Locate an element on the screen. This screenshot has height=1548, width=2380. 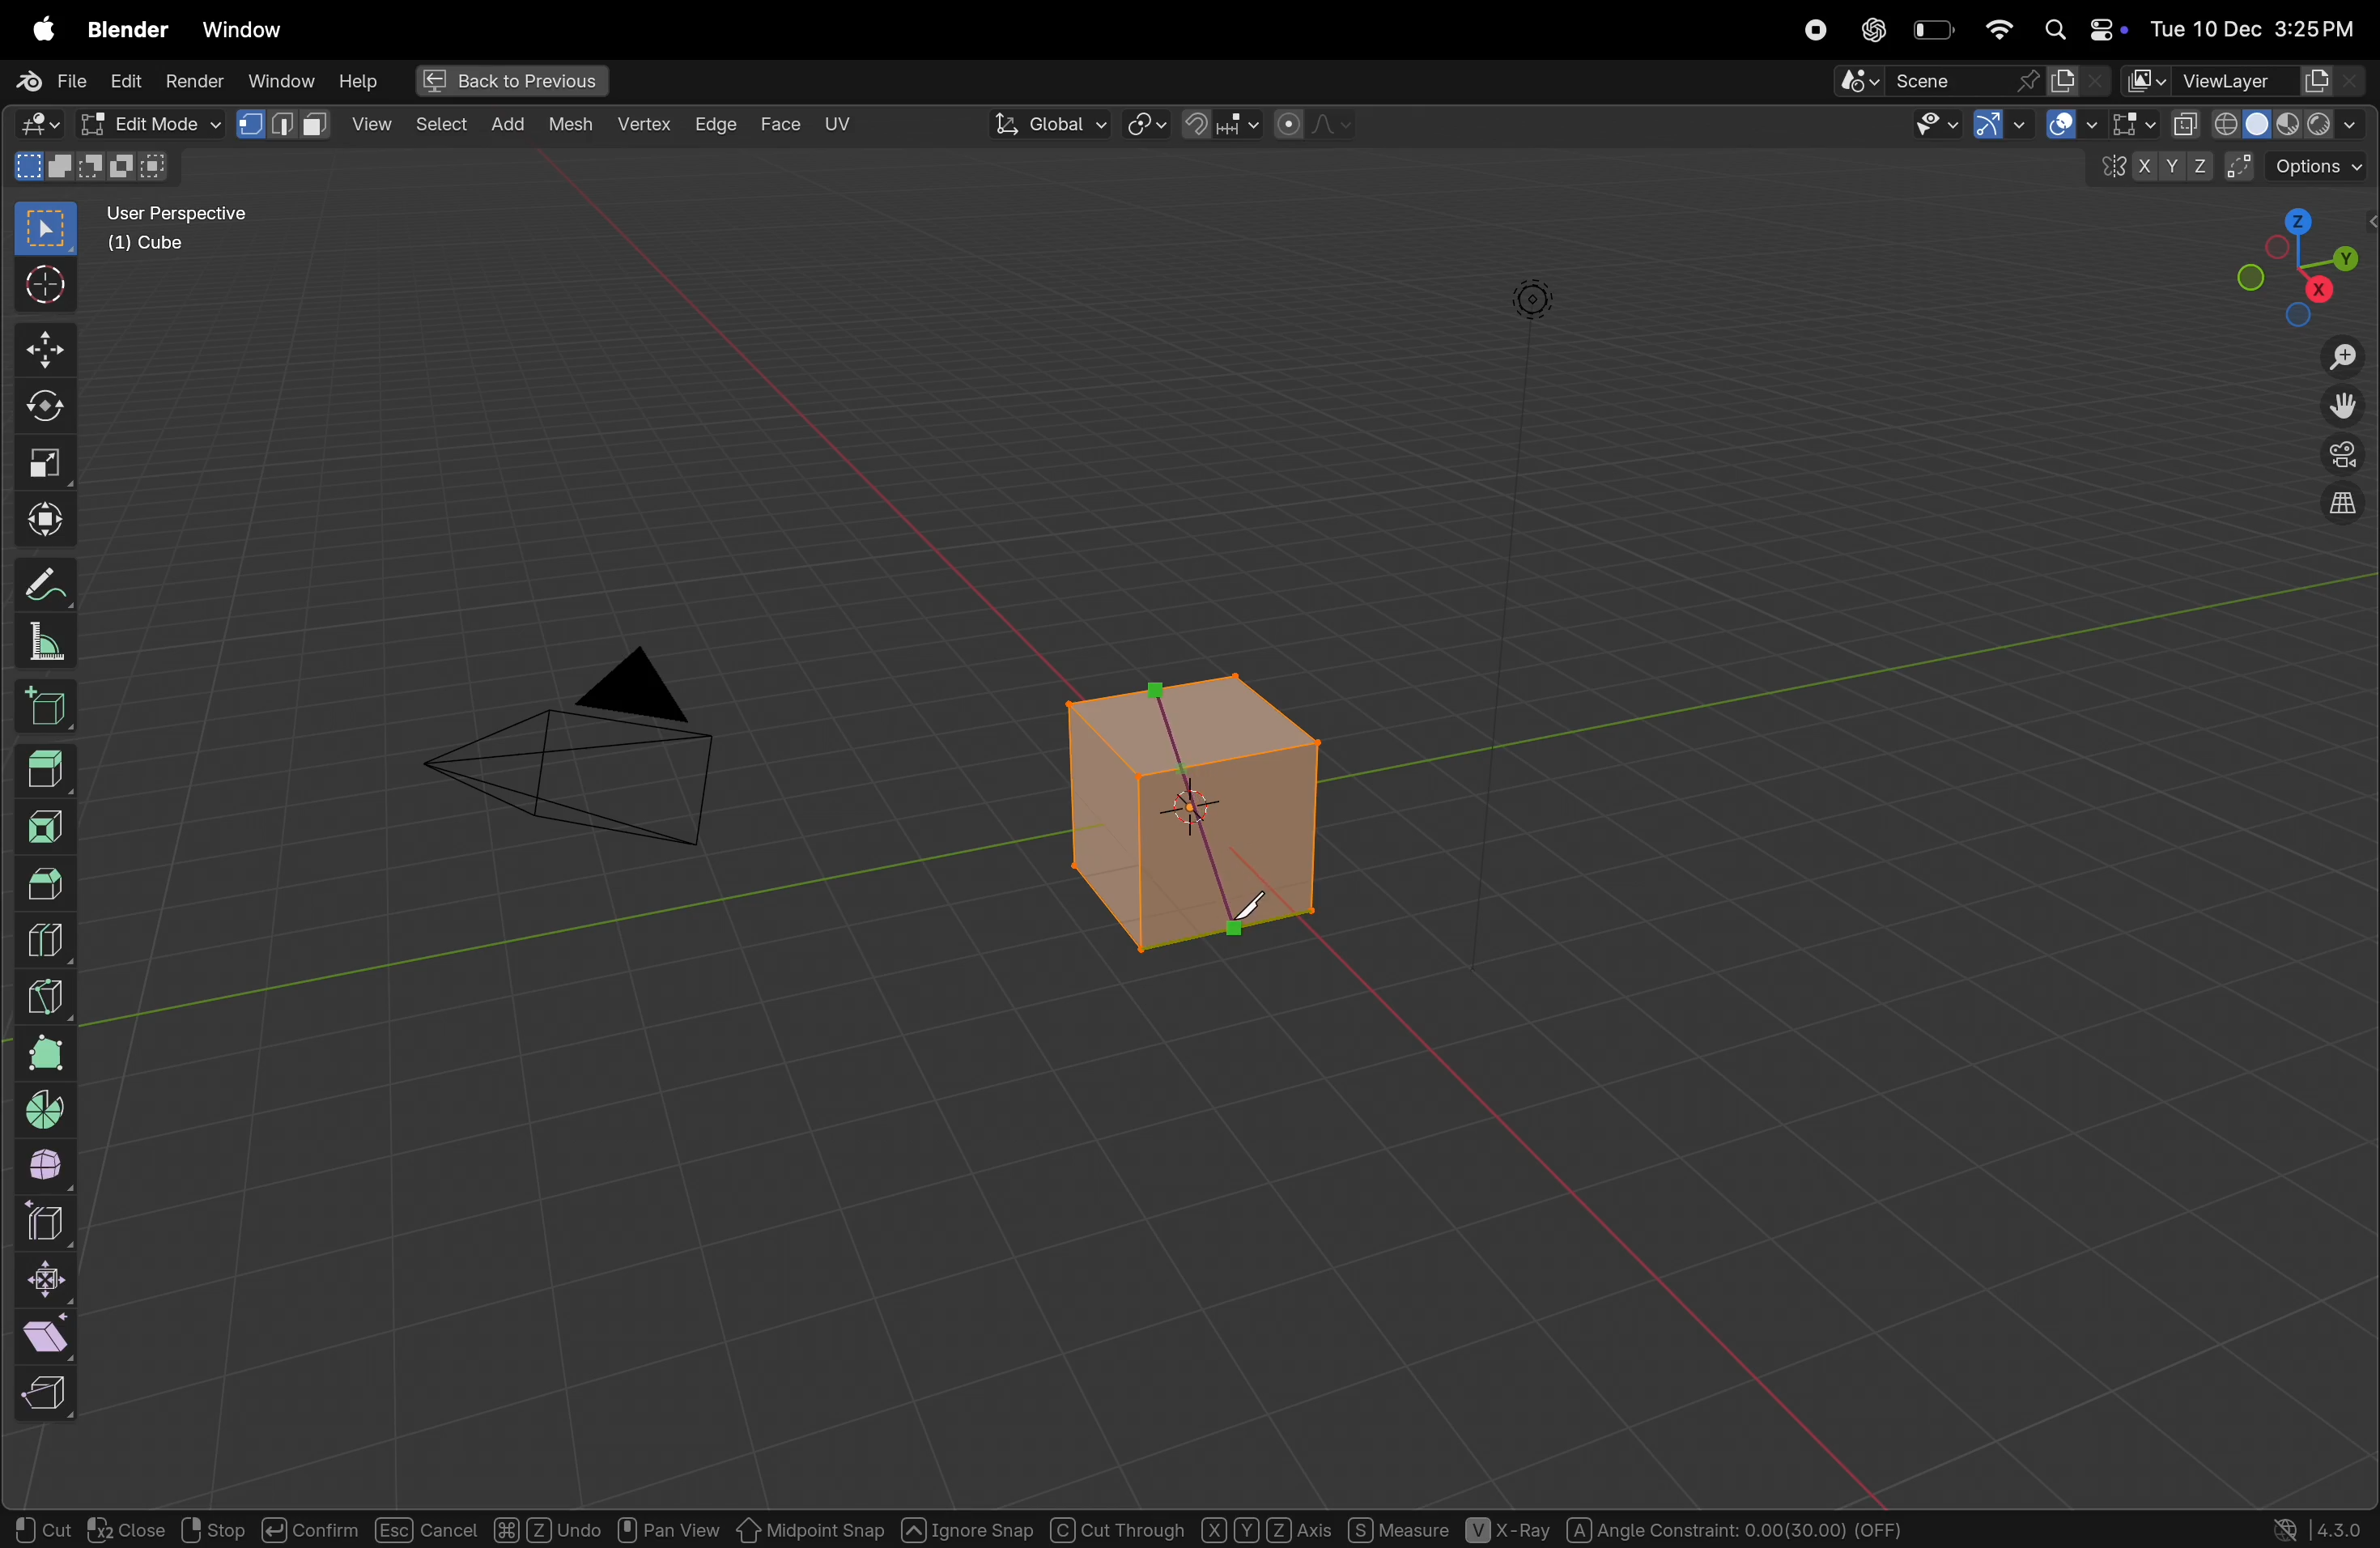
select is located at coordinates (39, 230).